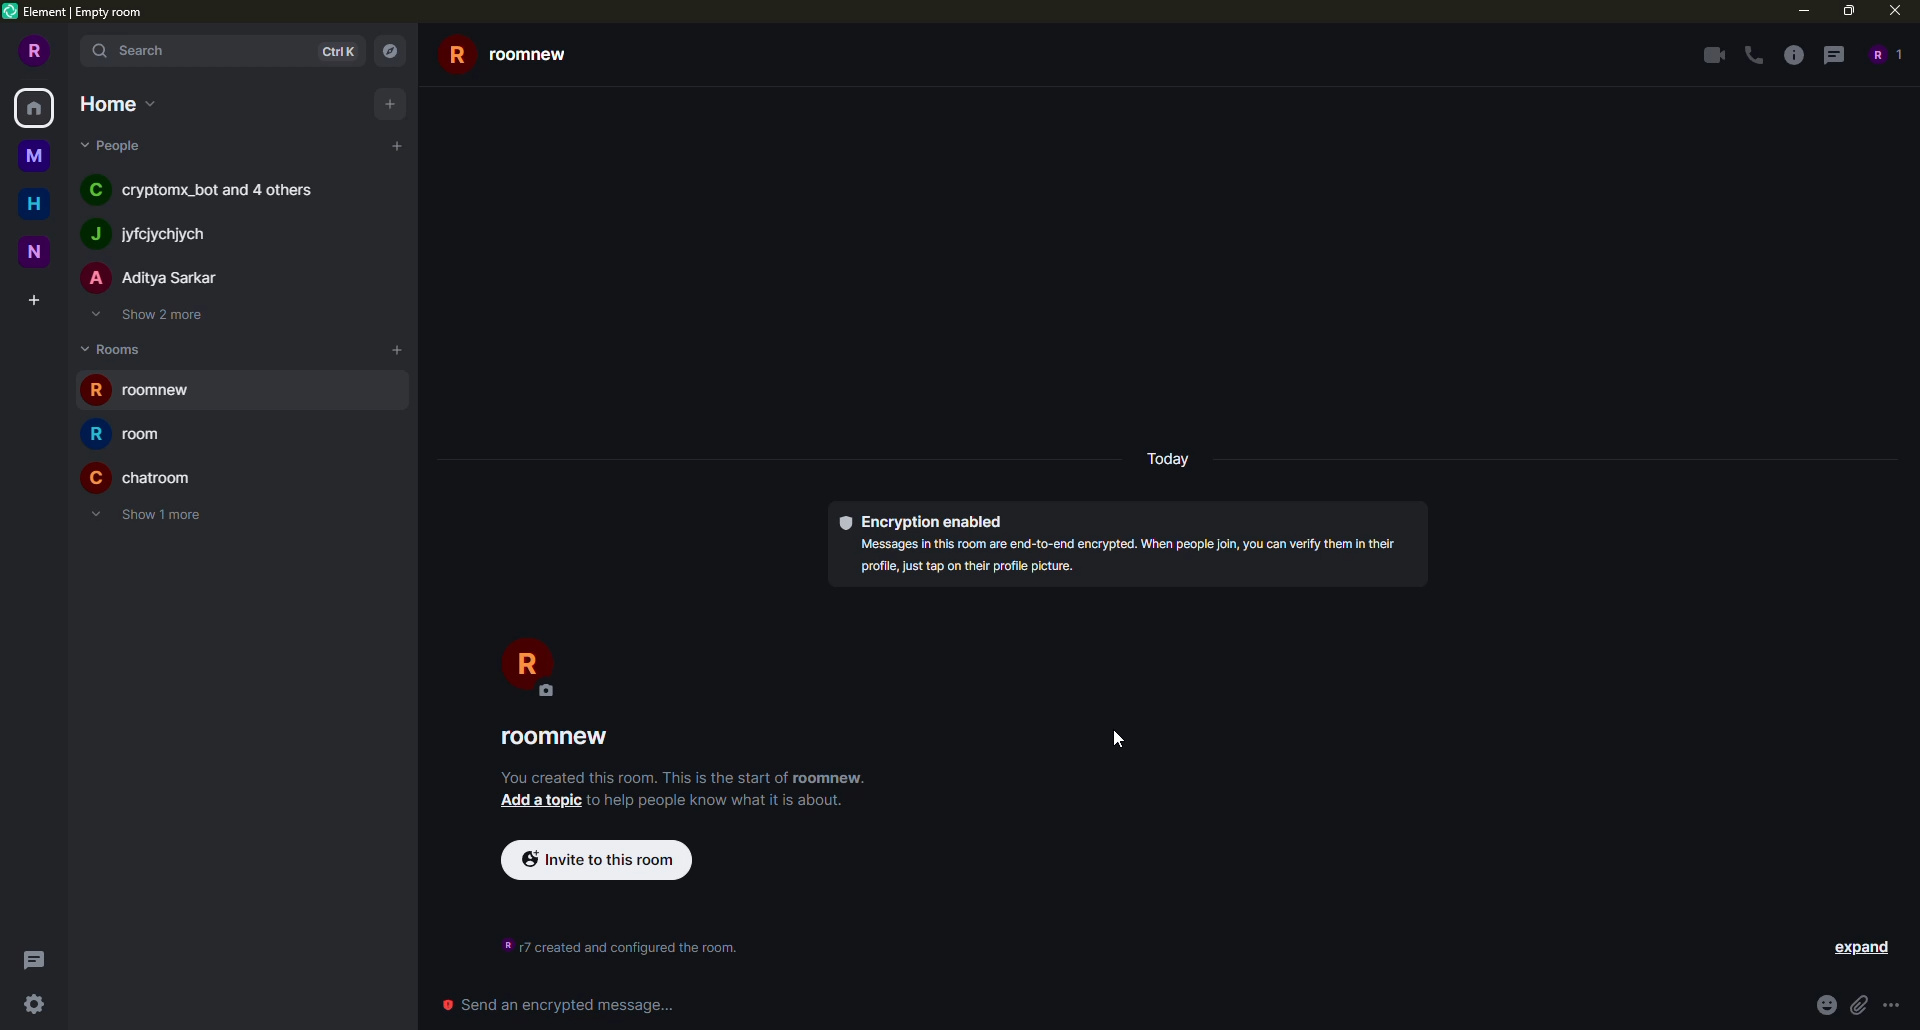 The width and height of the screenshot is (1920, 1030). Describe the element at coordinates (212, 188) in the screenshot. I see `people` at that location.